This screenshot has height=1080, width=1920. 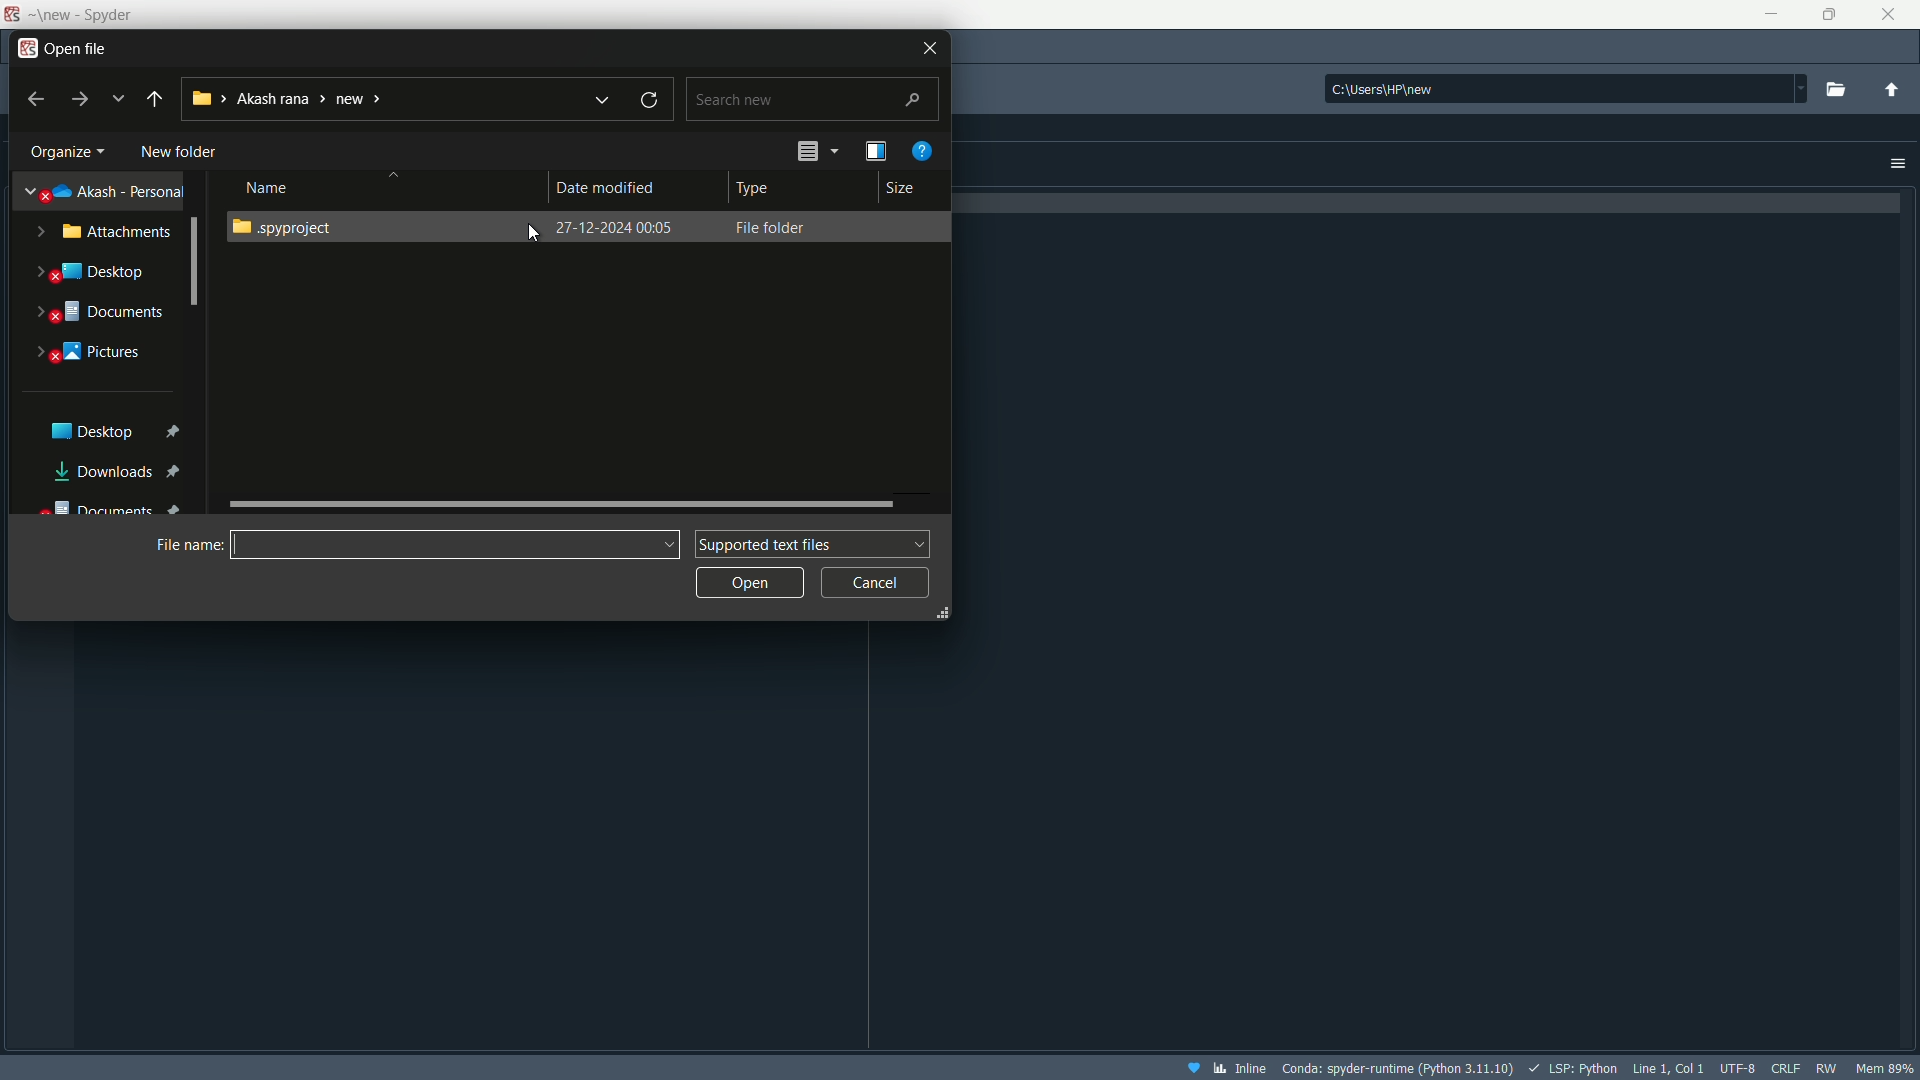 What do you see at coordinates (112, 431) in the screenshot?
I see `Desktop` at bounding box center [112, 431].